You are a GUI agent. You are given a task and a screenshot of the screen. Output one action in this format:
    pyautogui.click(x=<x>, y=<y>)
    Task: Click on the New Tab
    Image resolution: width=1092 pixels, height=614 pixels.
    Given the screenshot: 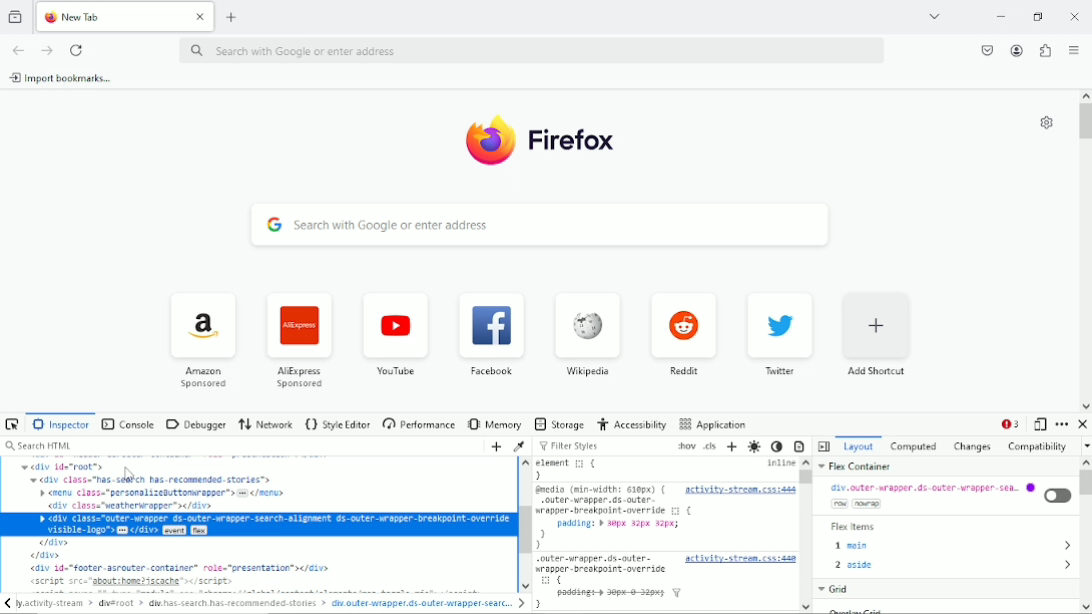 What is the action you would take?
    pyautogui.click(x=110, y=16)
    